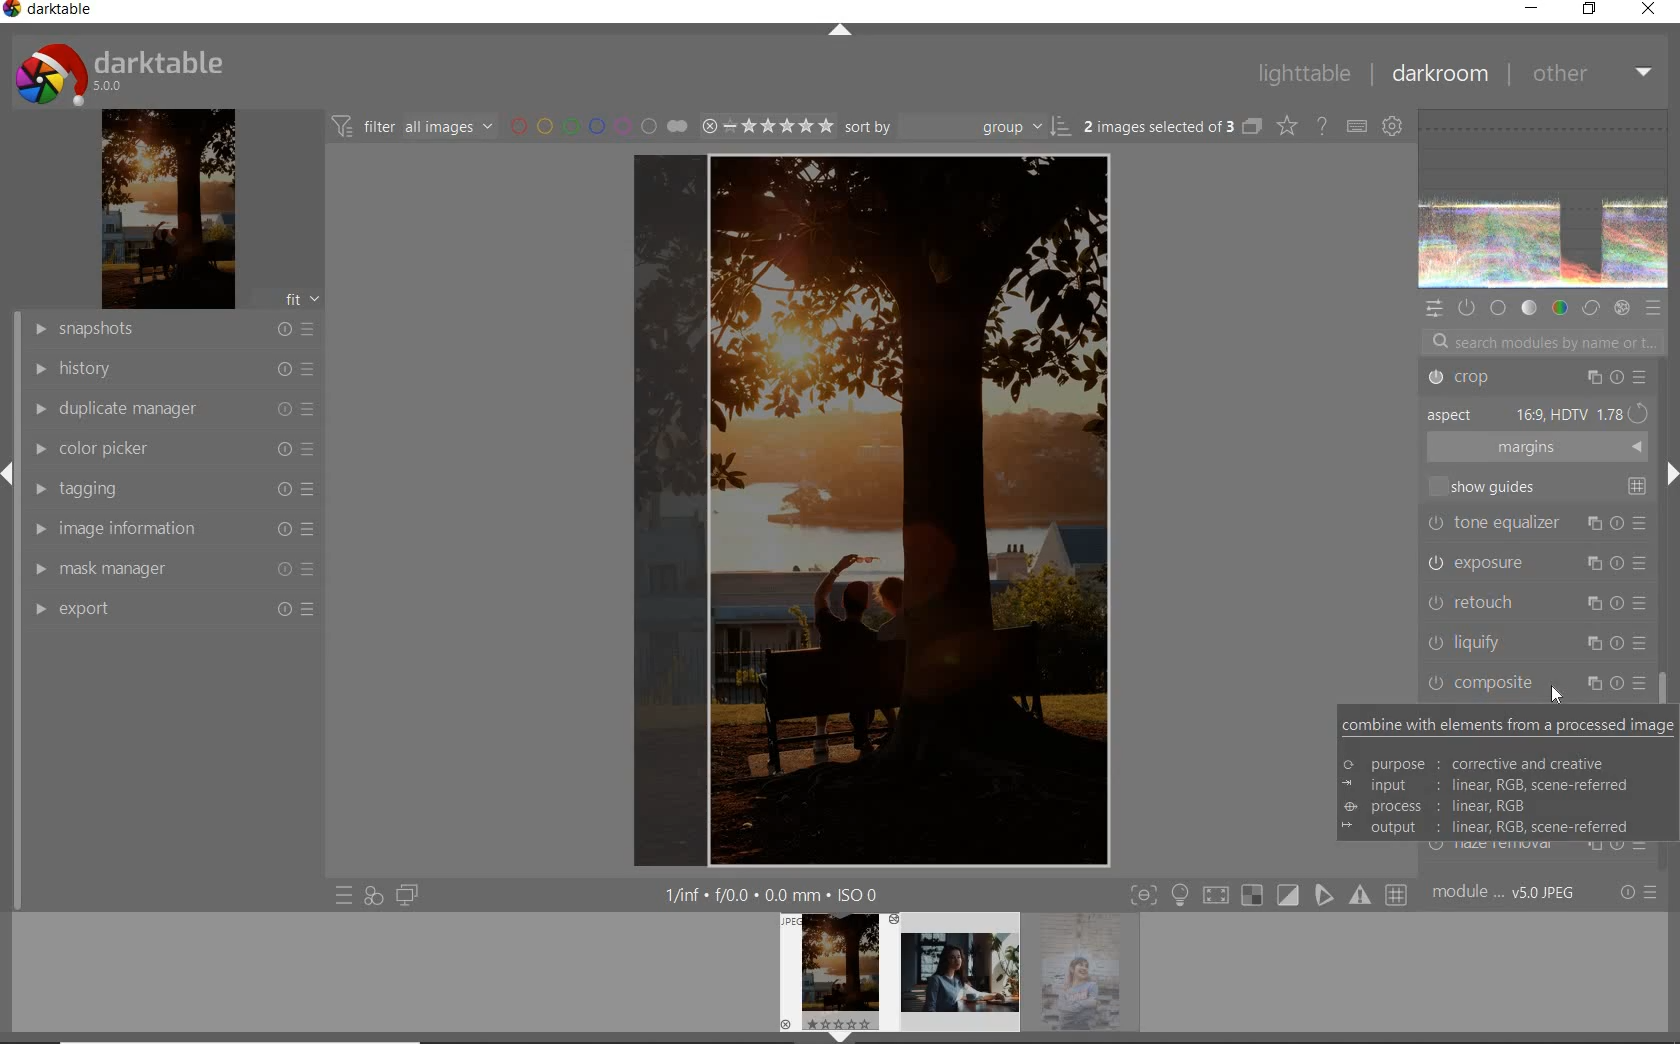  What do you see at coordinates (407, 897) in the screenshot?
I see `display a second darkroom image window` at bounding box center [407, 897].